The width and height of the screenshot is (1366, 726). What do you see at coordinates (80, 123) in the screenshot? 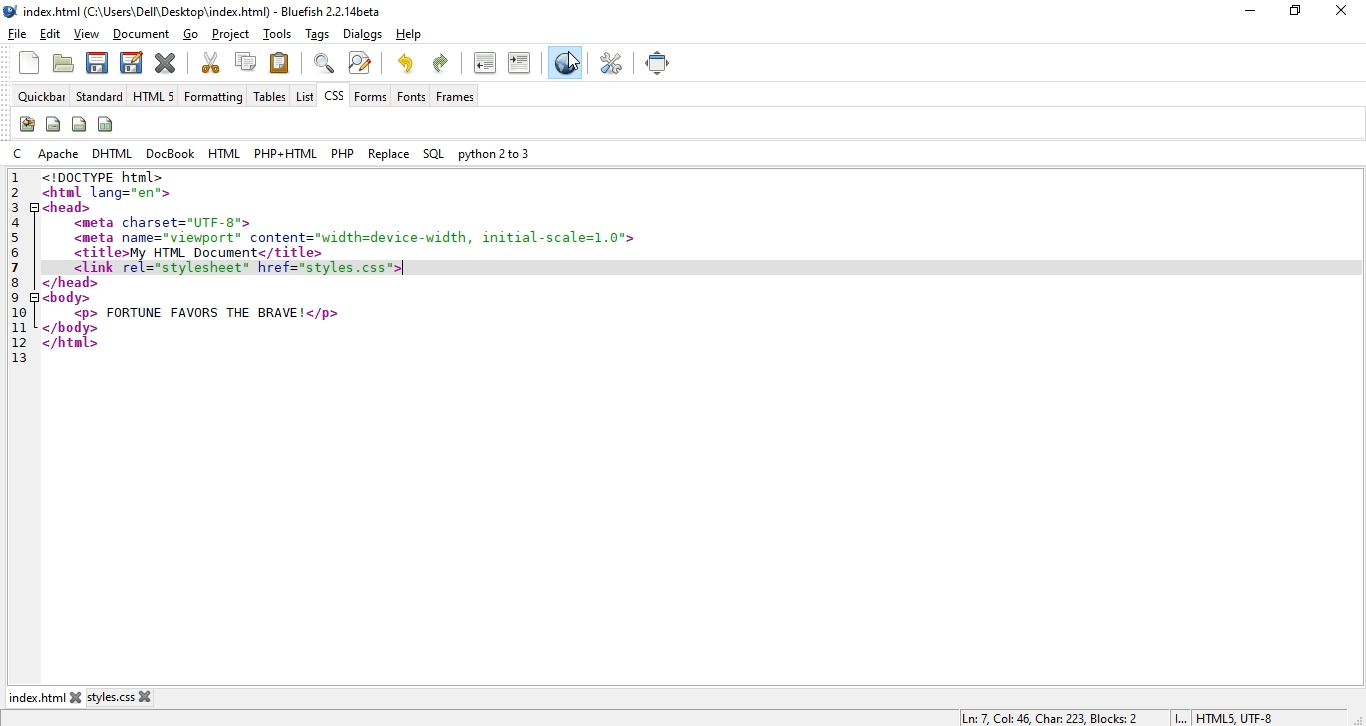
I see `div` at bounding box center [80, 123].